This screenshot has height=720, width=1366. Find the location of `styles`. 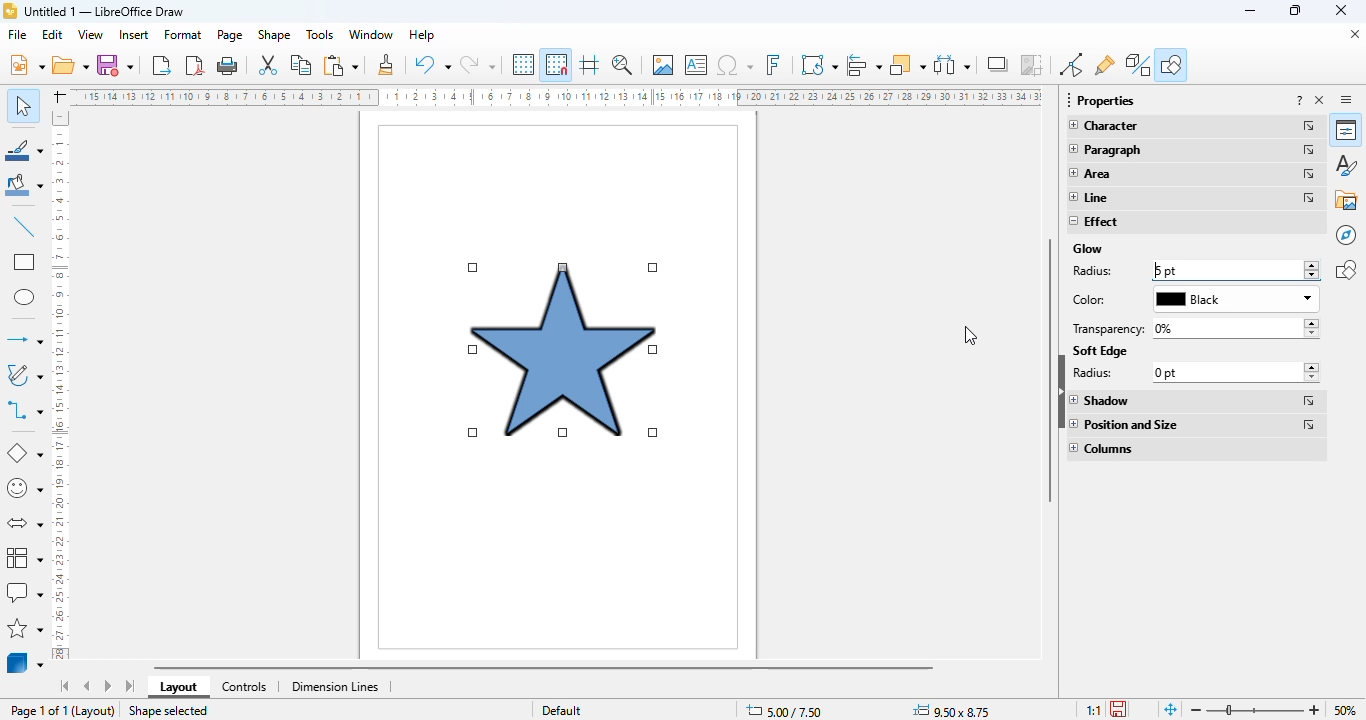

styles is located at coordinates (1346, 165).